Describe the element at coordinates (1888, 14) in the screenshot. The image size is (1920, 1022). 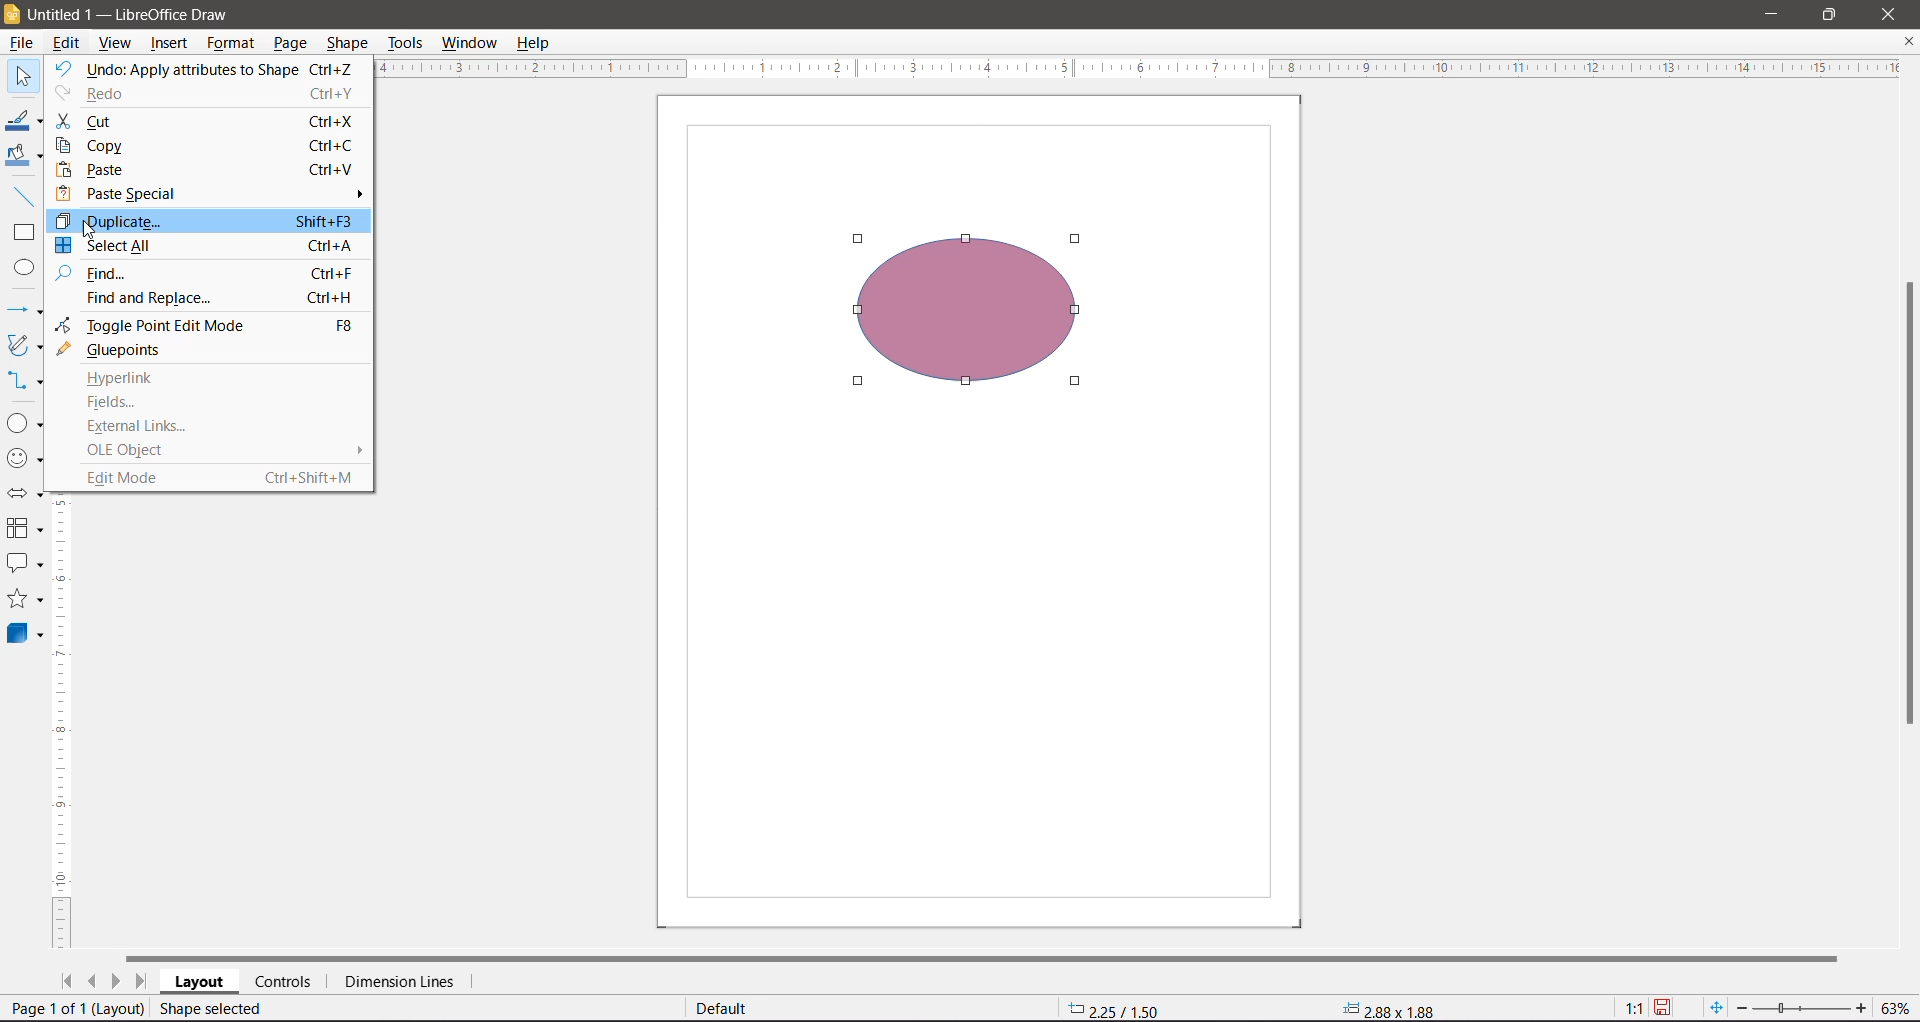
I see `Close` at that location.